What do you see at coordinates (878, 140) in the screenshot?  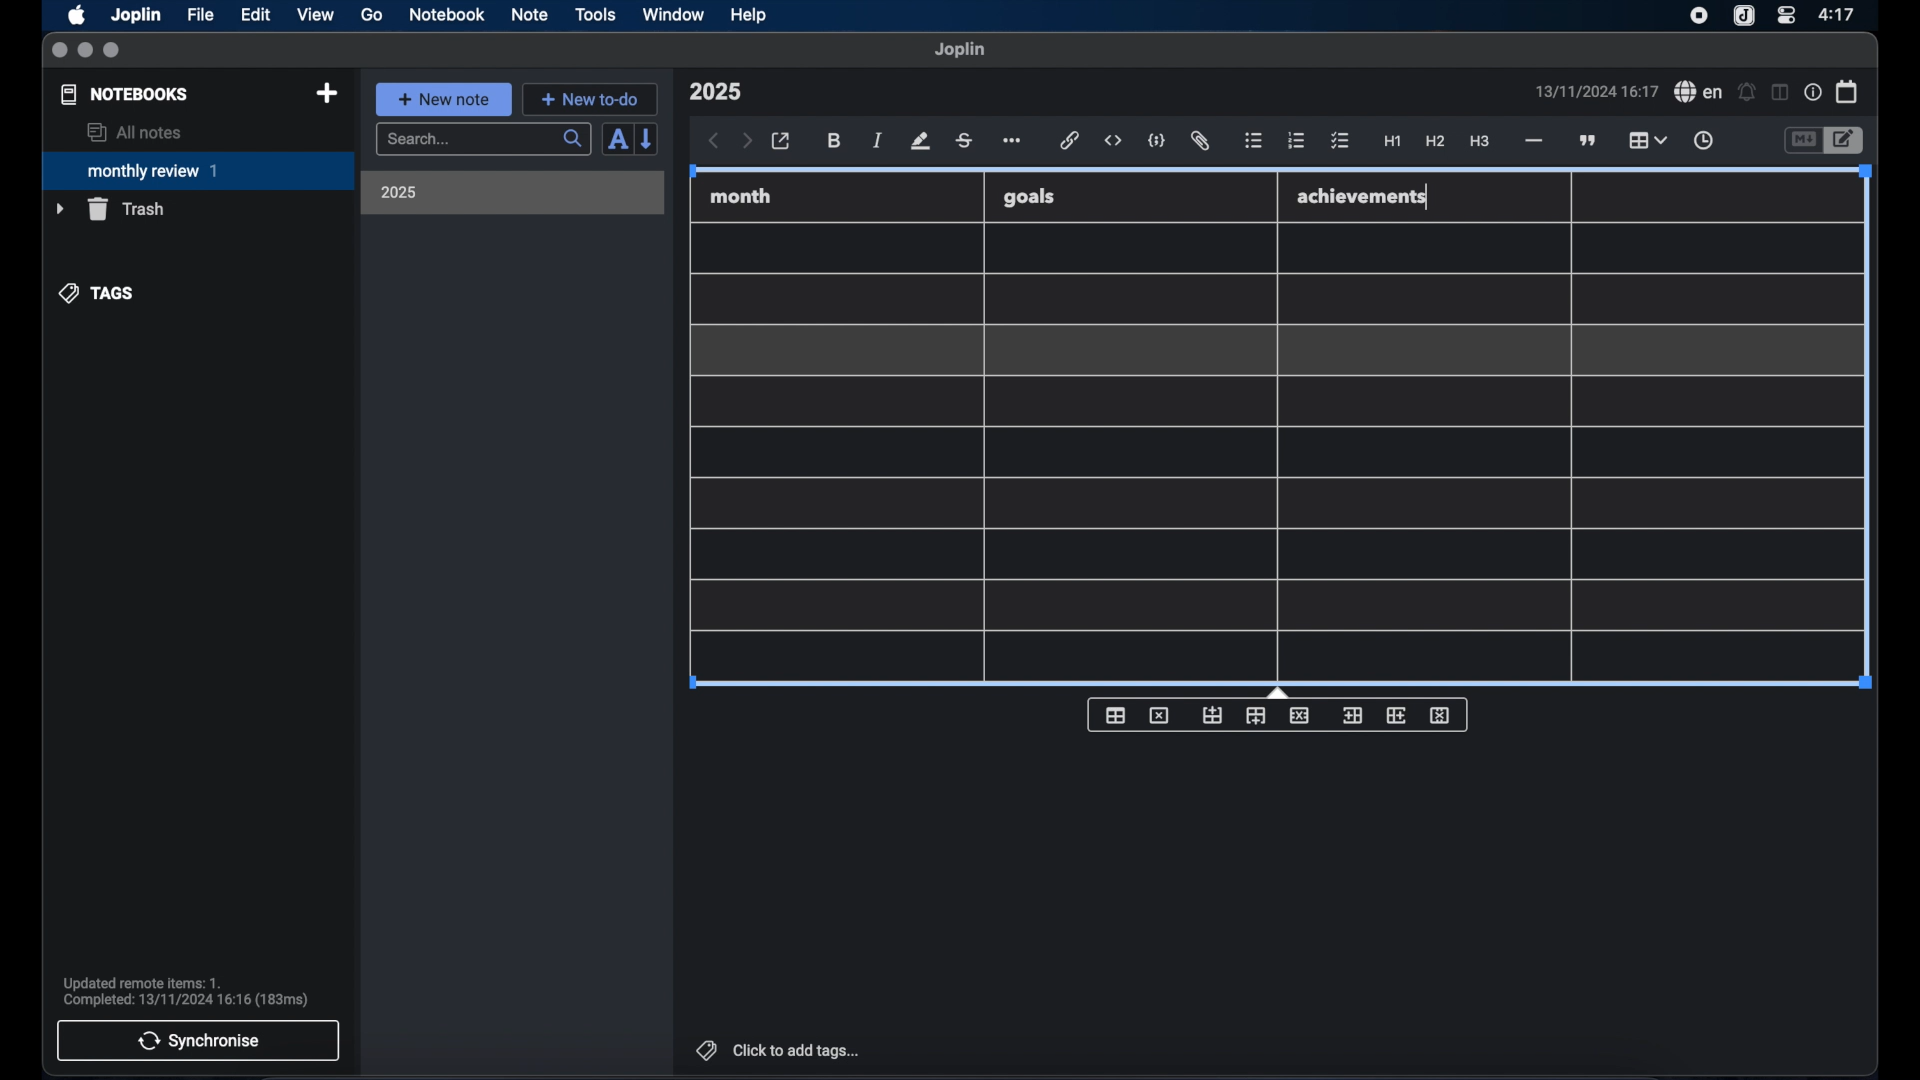 I see `italic` at bounding box center [878, 140].